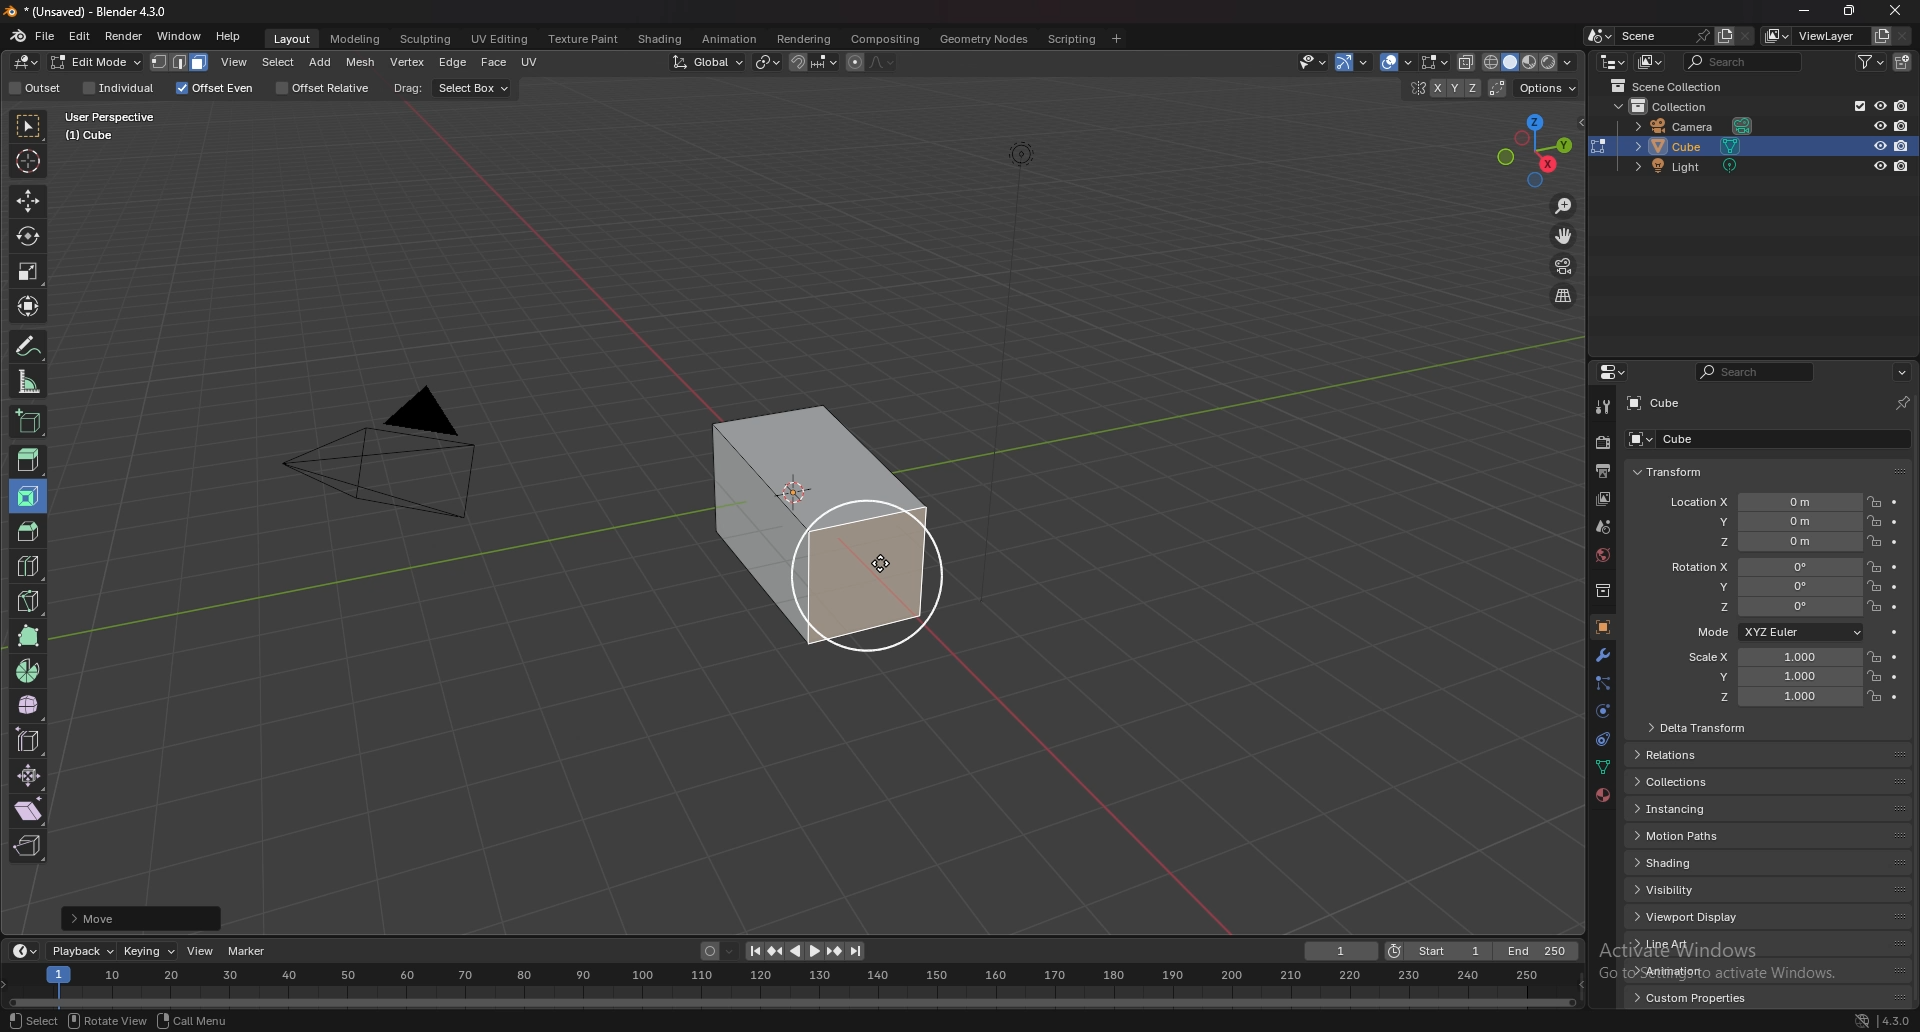 This screenshot has width=1920, height=1032. Describe the element at coordinates (1895, 588) in the screenshot. I see `animate property` at that location.